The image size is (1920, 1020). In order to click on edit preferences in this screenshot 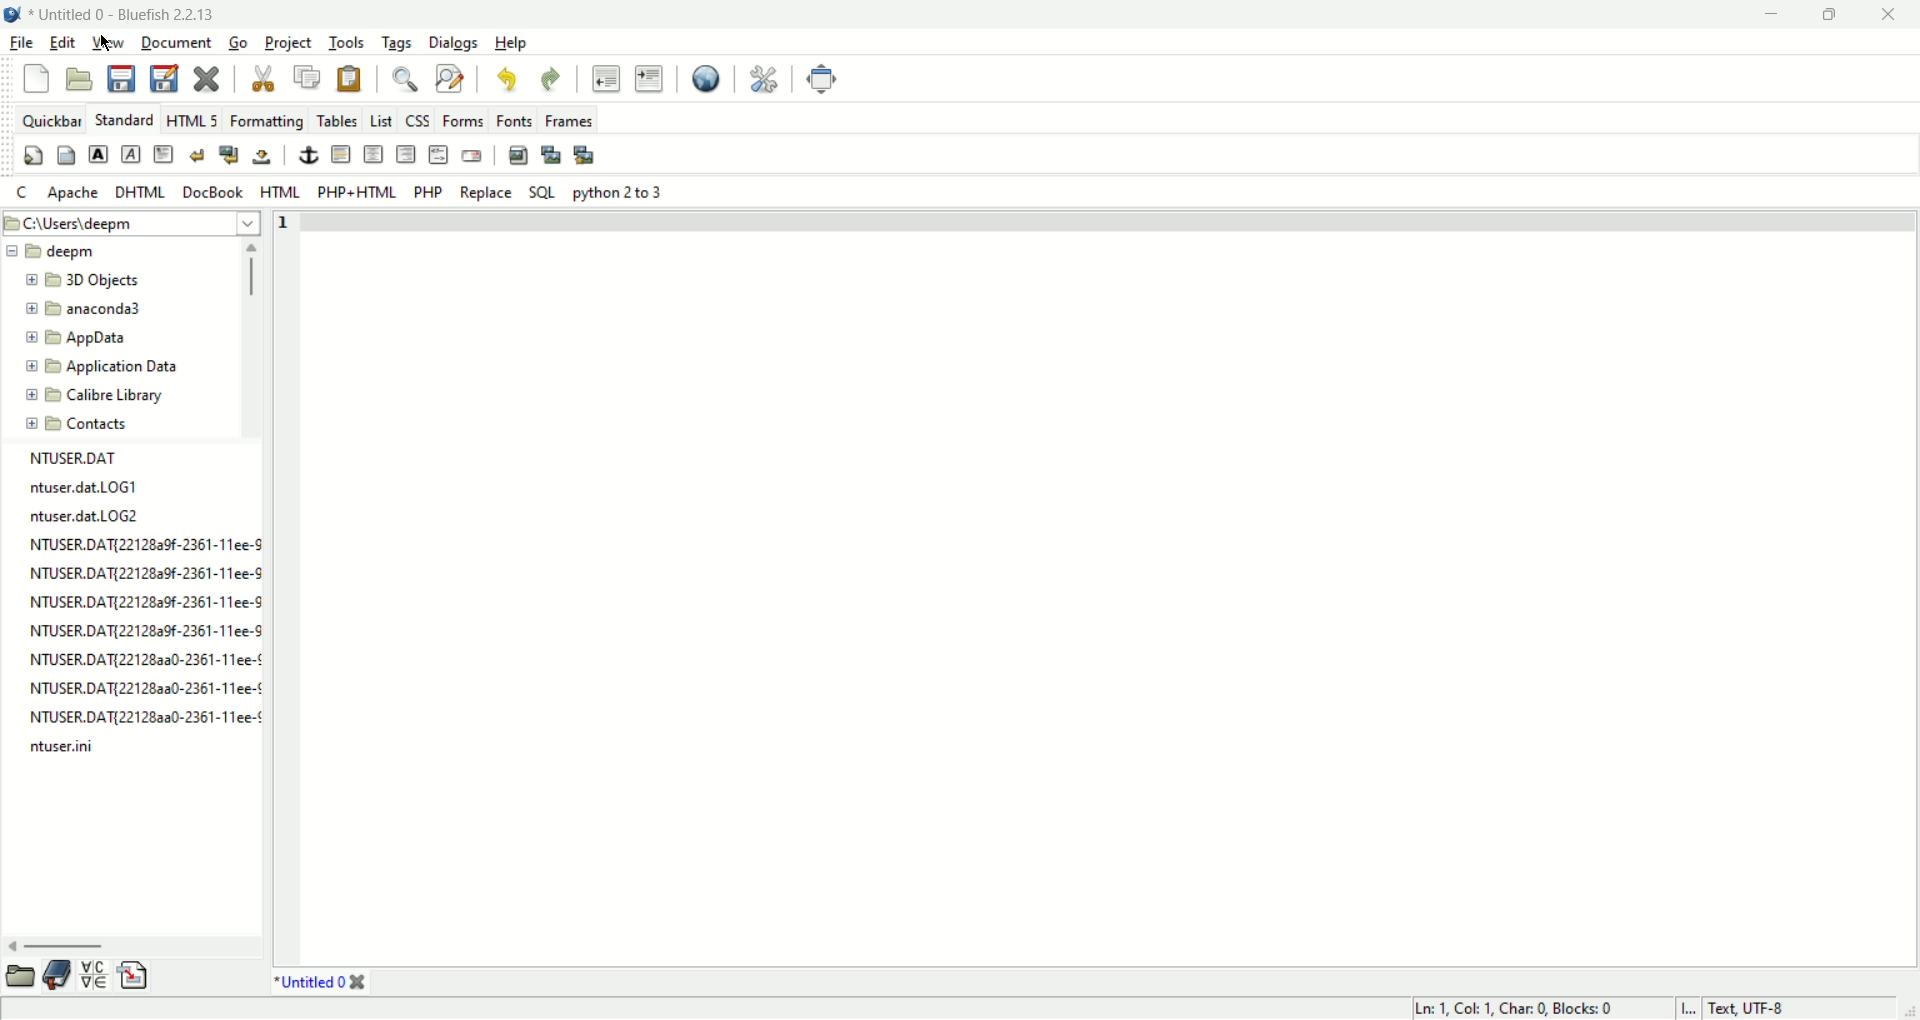, I will do `click(764, 78)`.